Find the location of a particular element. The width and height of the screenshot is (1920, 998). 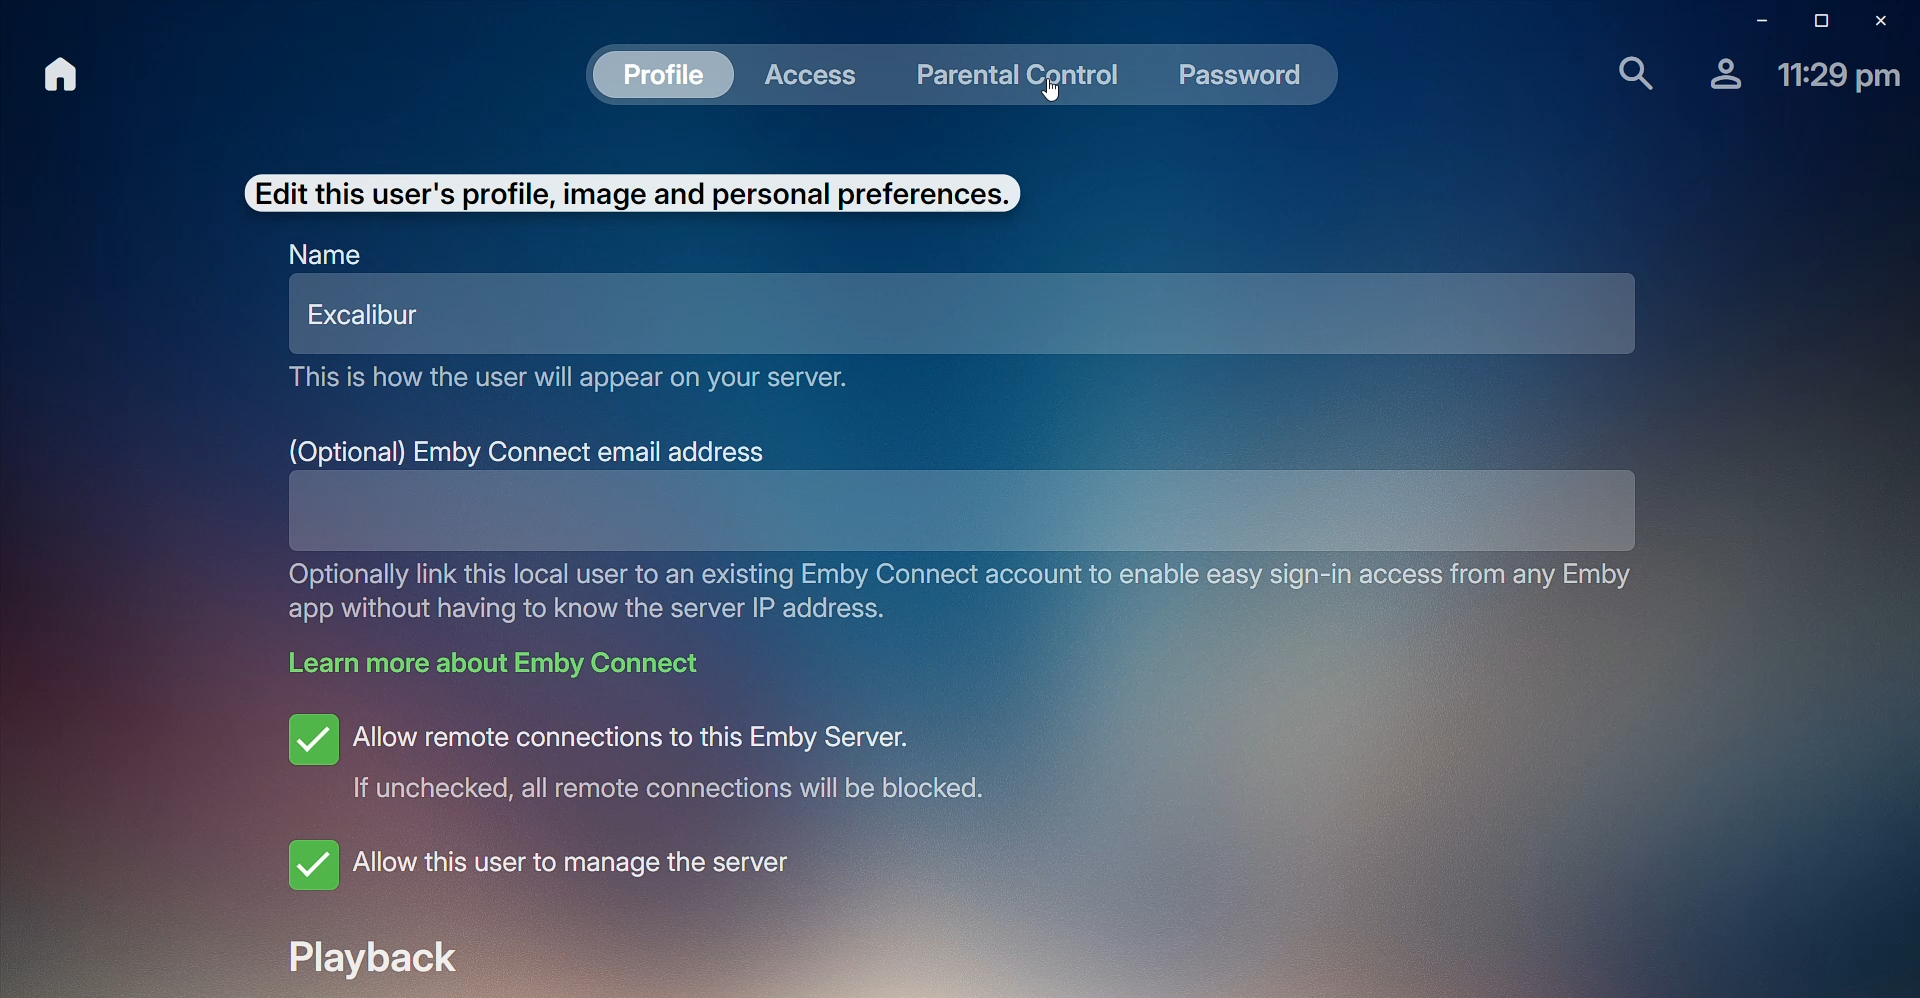

Emby Connect email address is located at coordinates (530, 449).